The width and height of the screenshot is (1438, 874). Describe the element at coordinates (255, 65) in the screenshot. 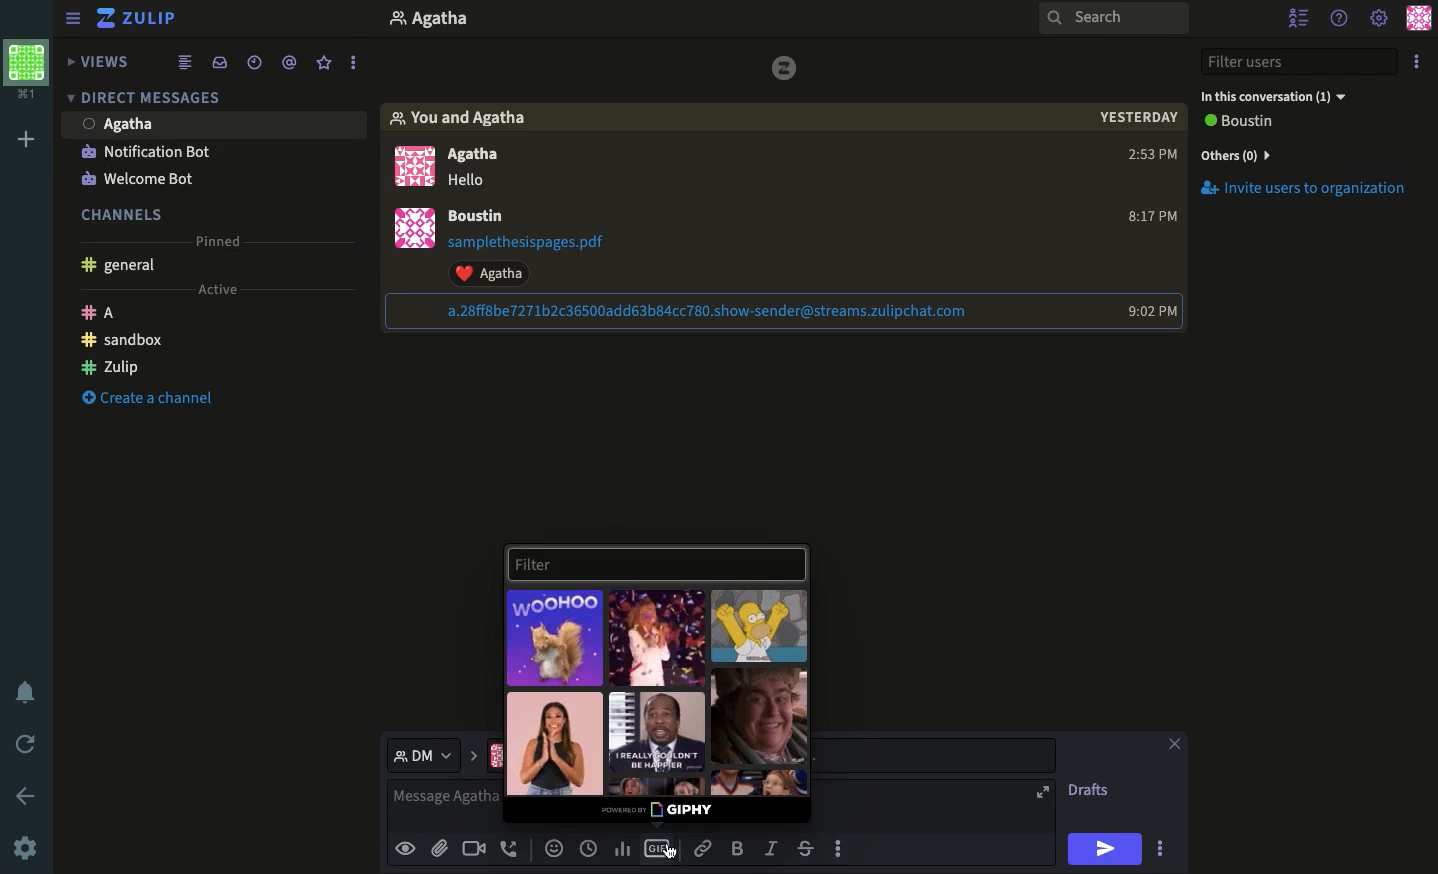

I see `Global time` at that location.